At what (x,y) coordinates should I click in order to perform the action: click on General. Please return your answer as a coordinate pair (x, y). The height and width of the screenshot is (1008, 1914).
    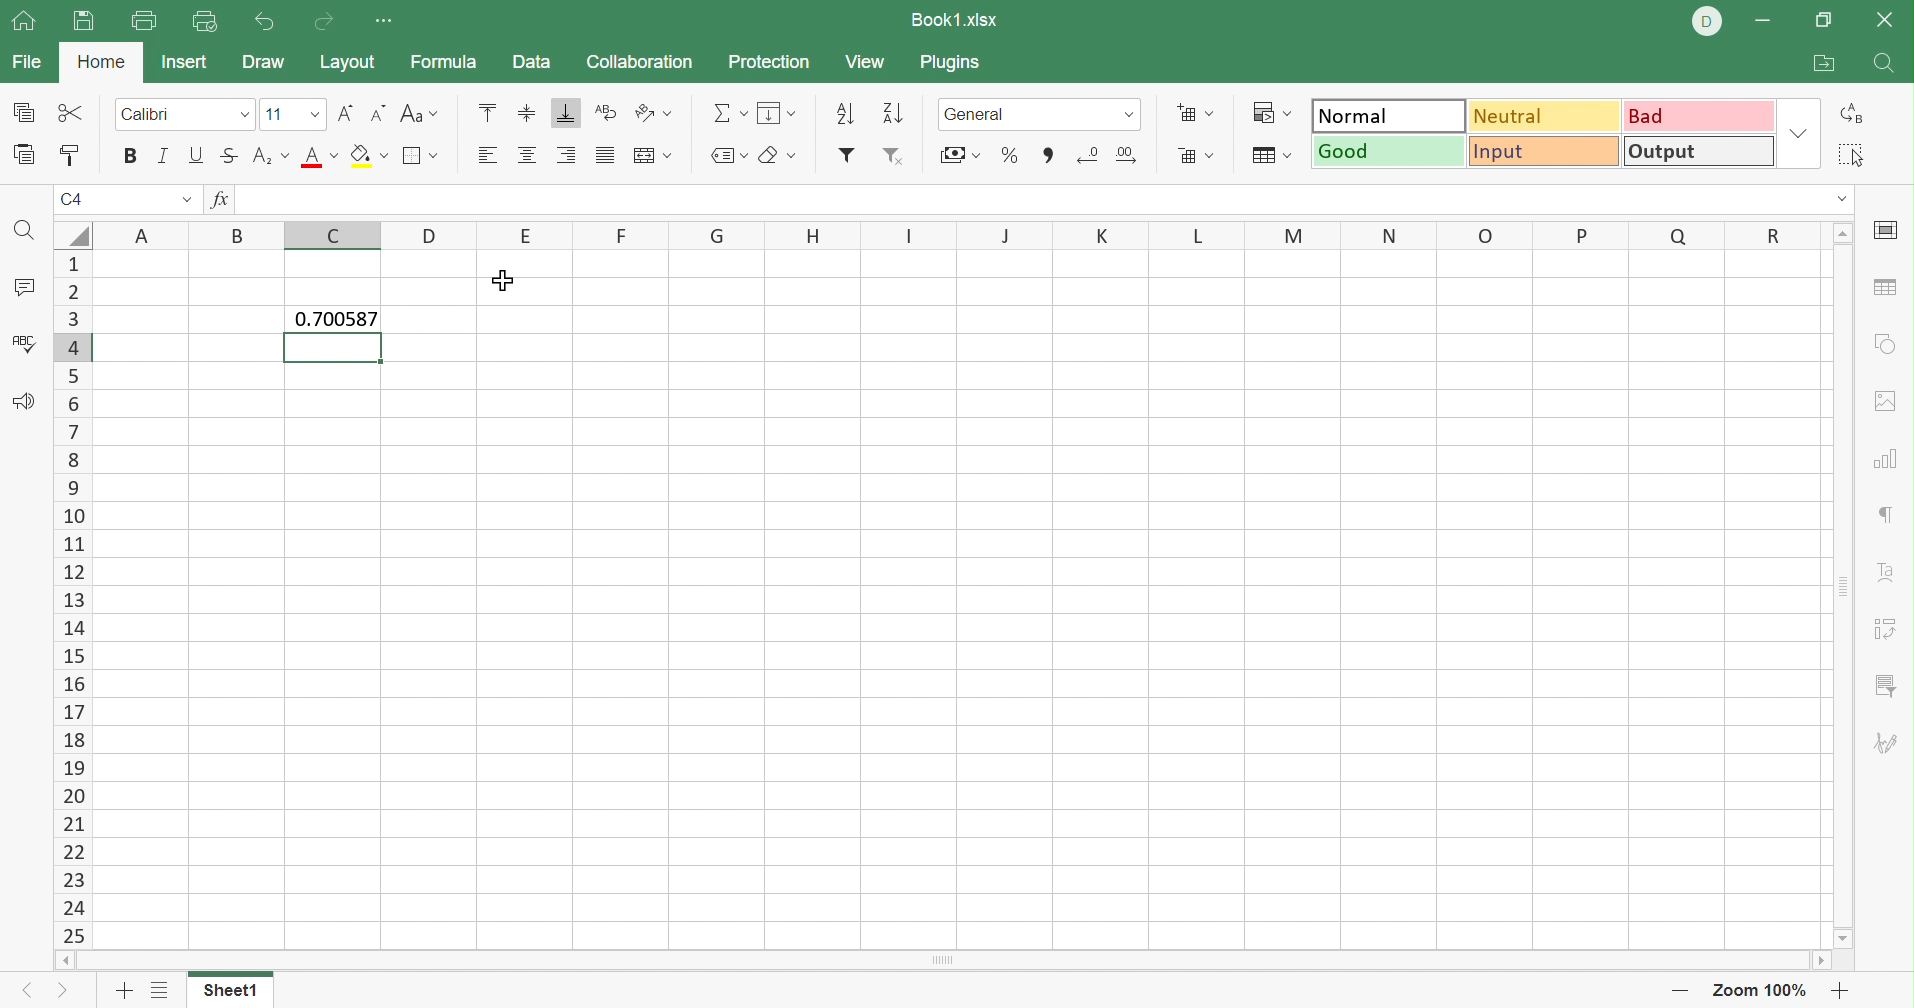
    Looking at the image, I should click on (1019, 114).